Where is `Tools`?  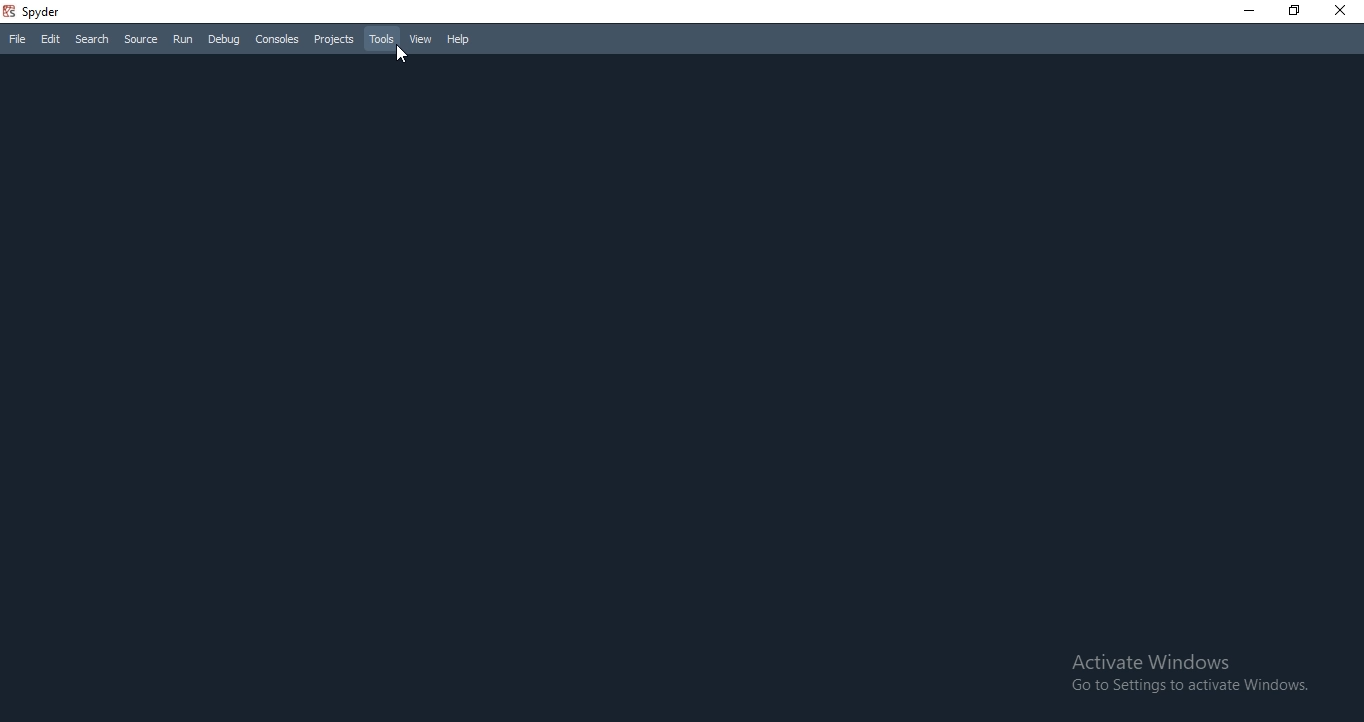
Tools is located at coordinates (380, 39).